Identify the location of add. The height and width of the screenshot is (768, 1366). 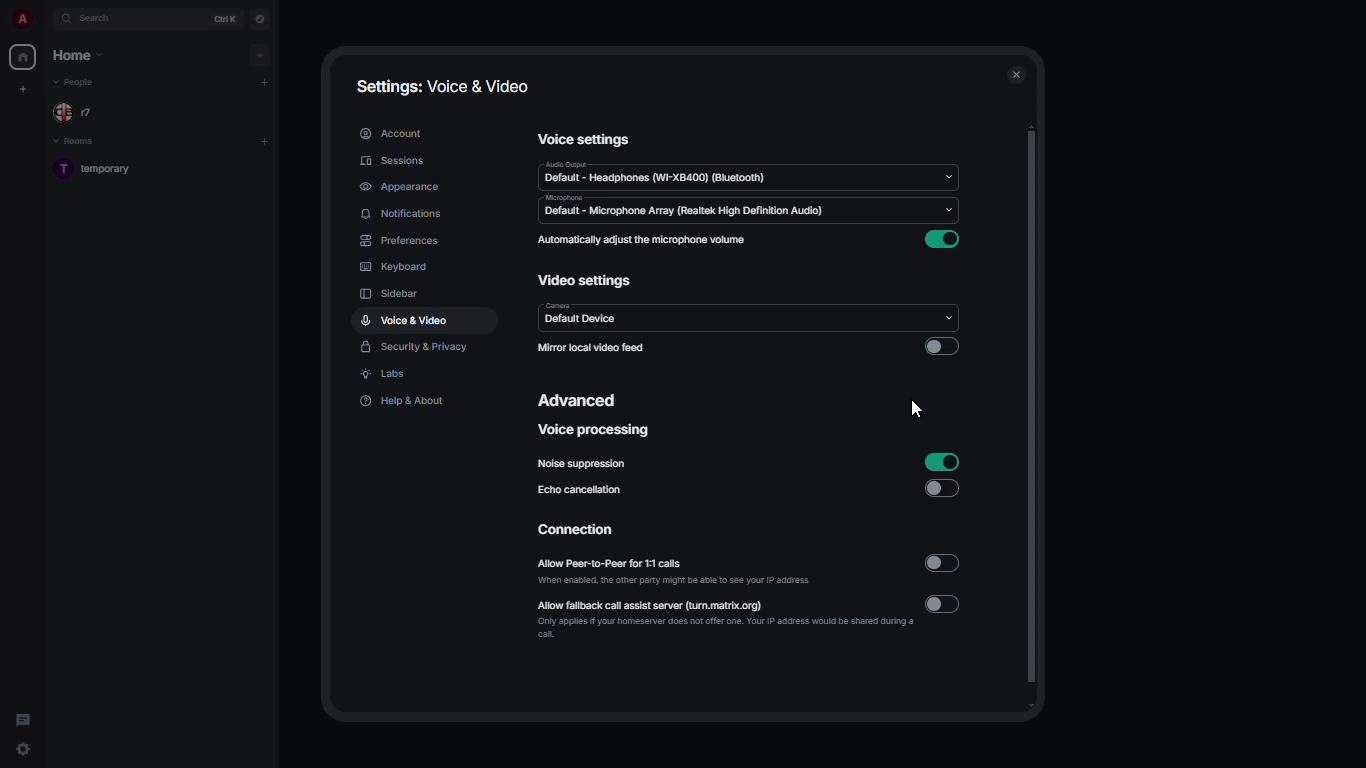
(264, 140).